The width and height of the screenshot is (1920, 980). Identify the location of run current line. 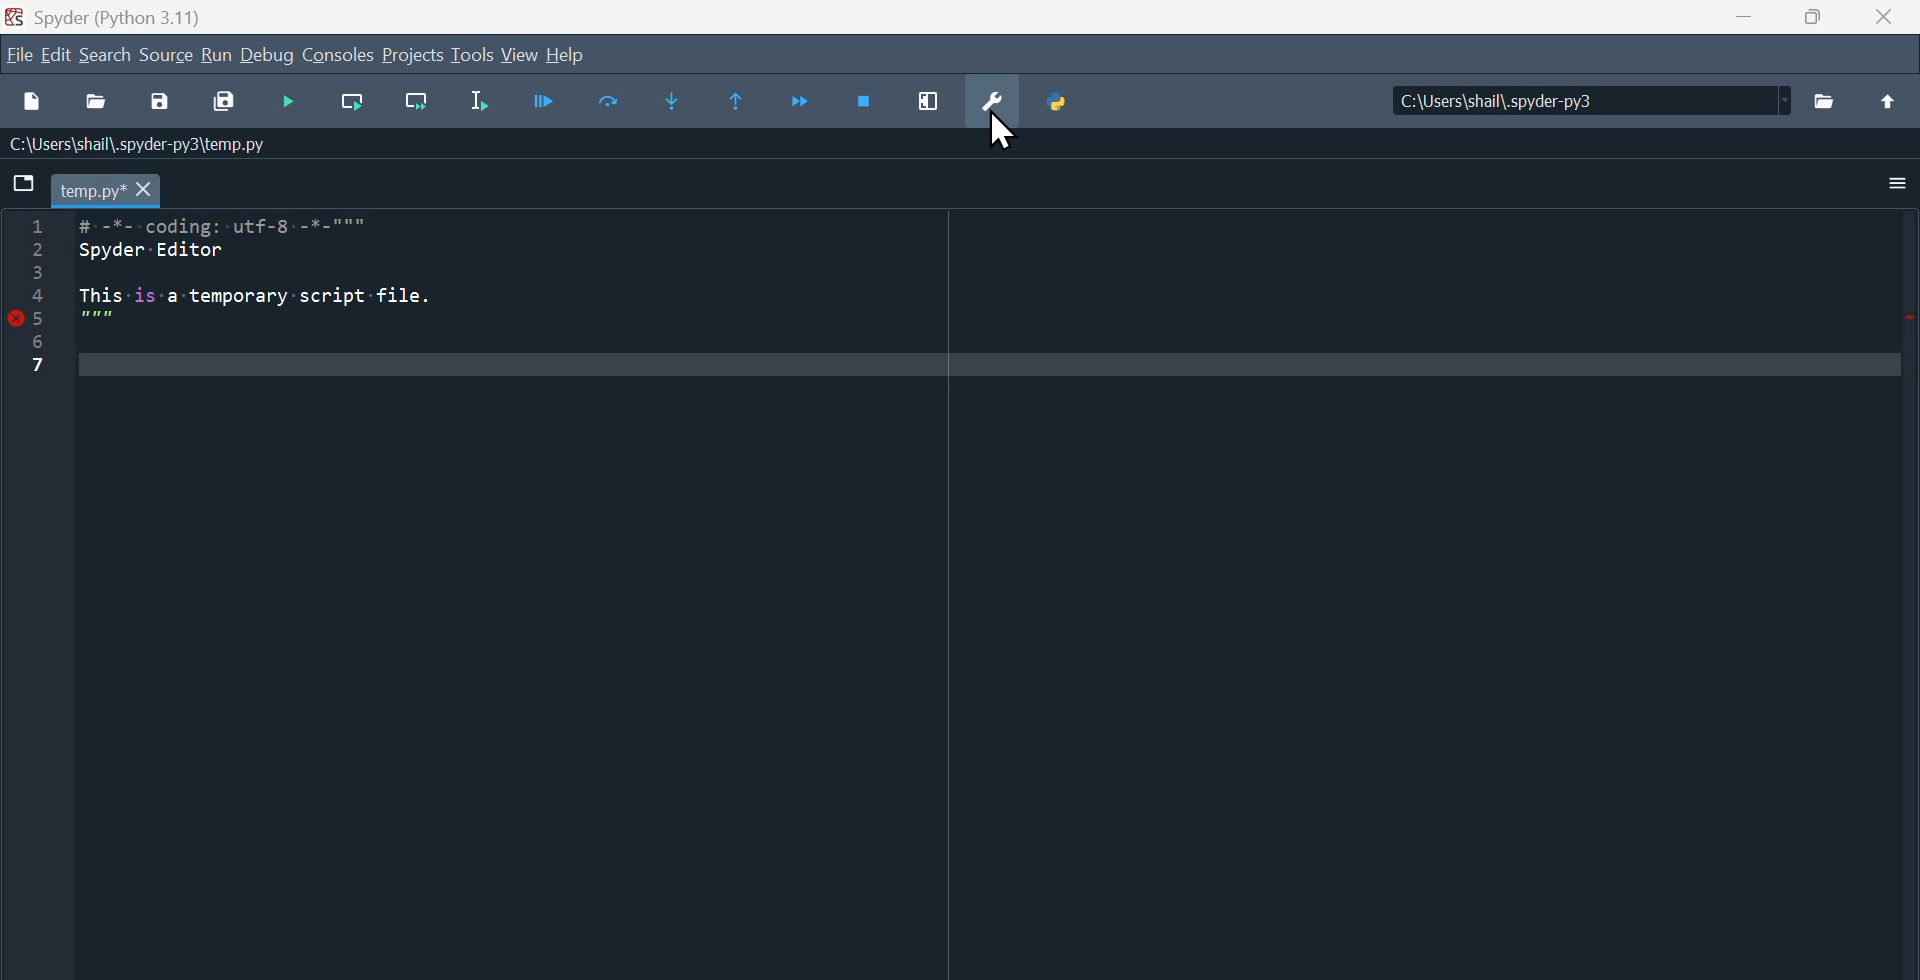
(358, 105).